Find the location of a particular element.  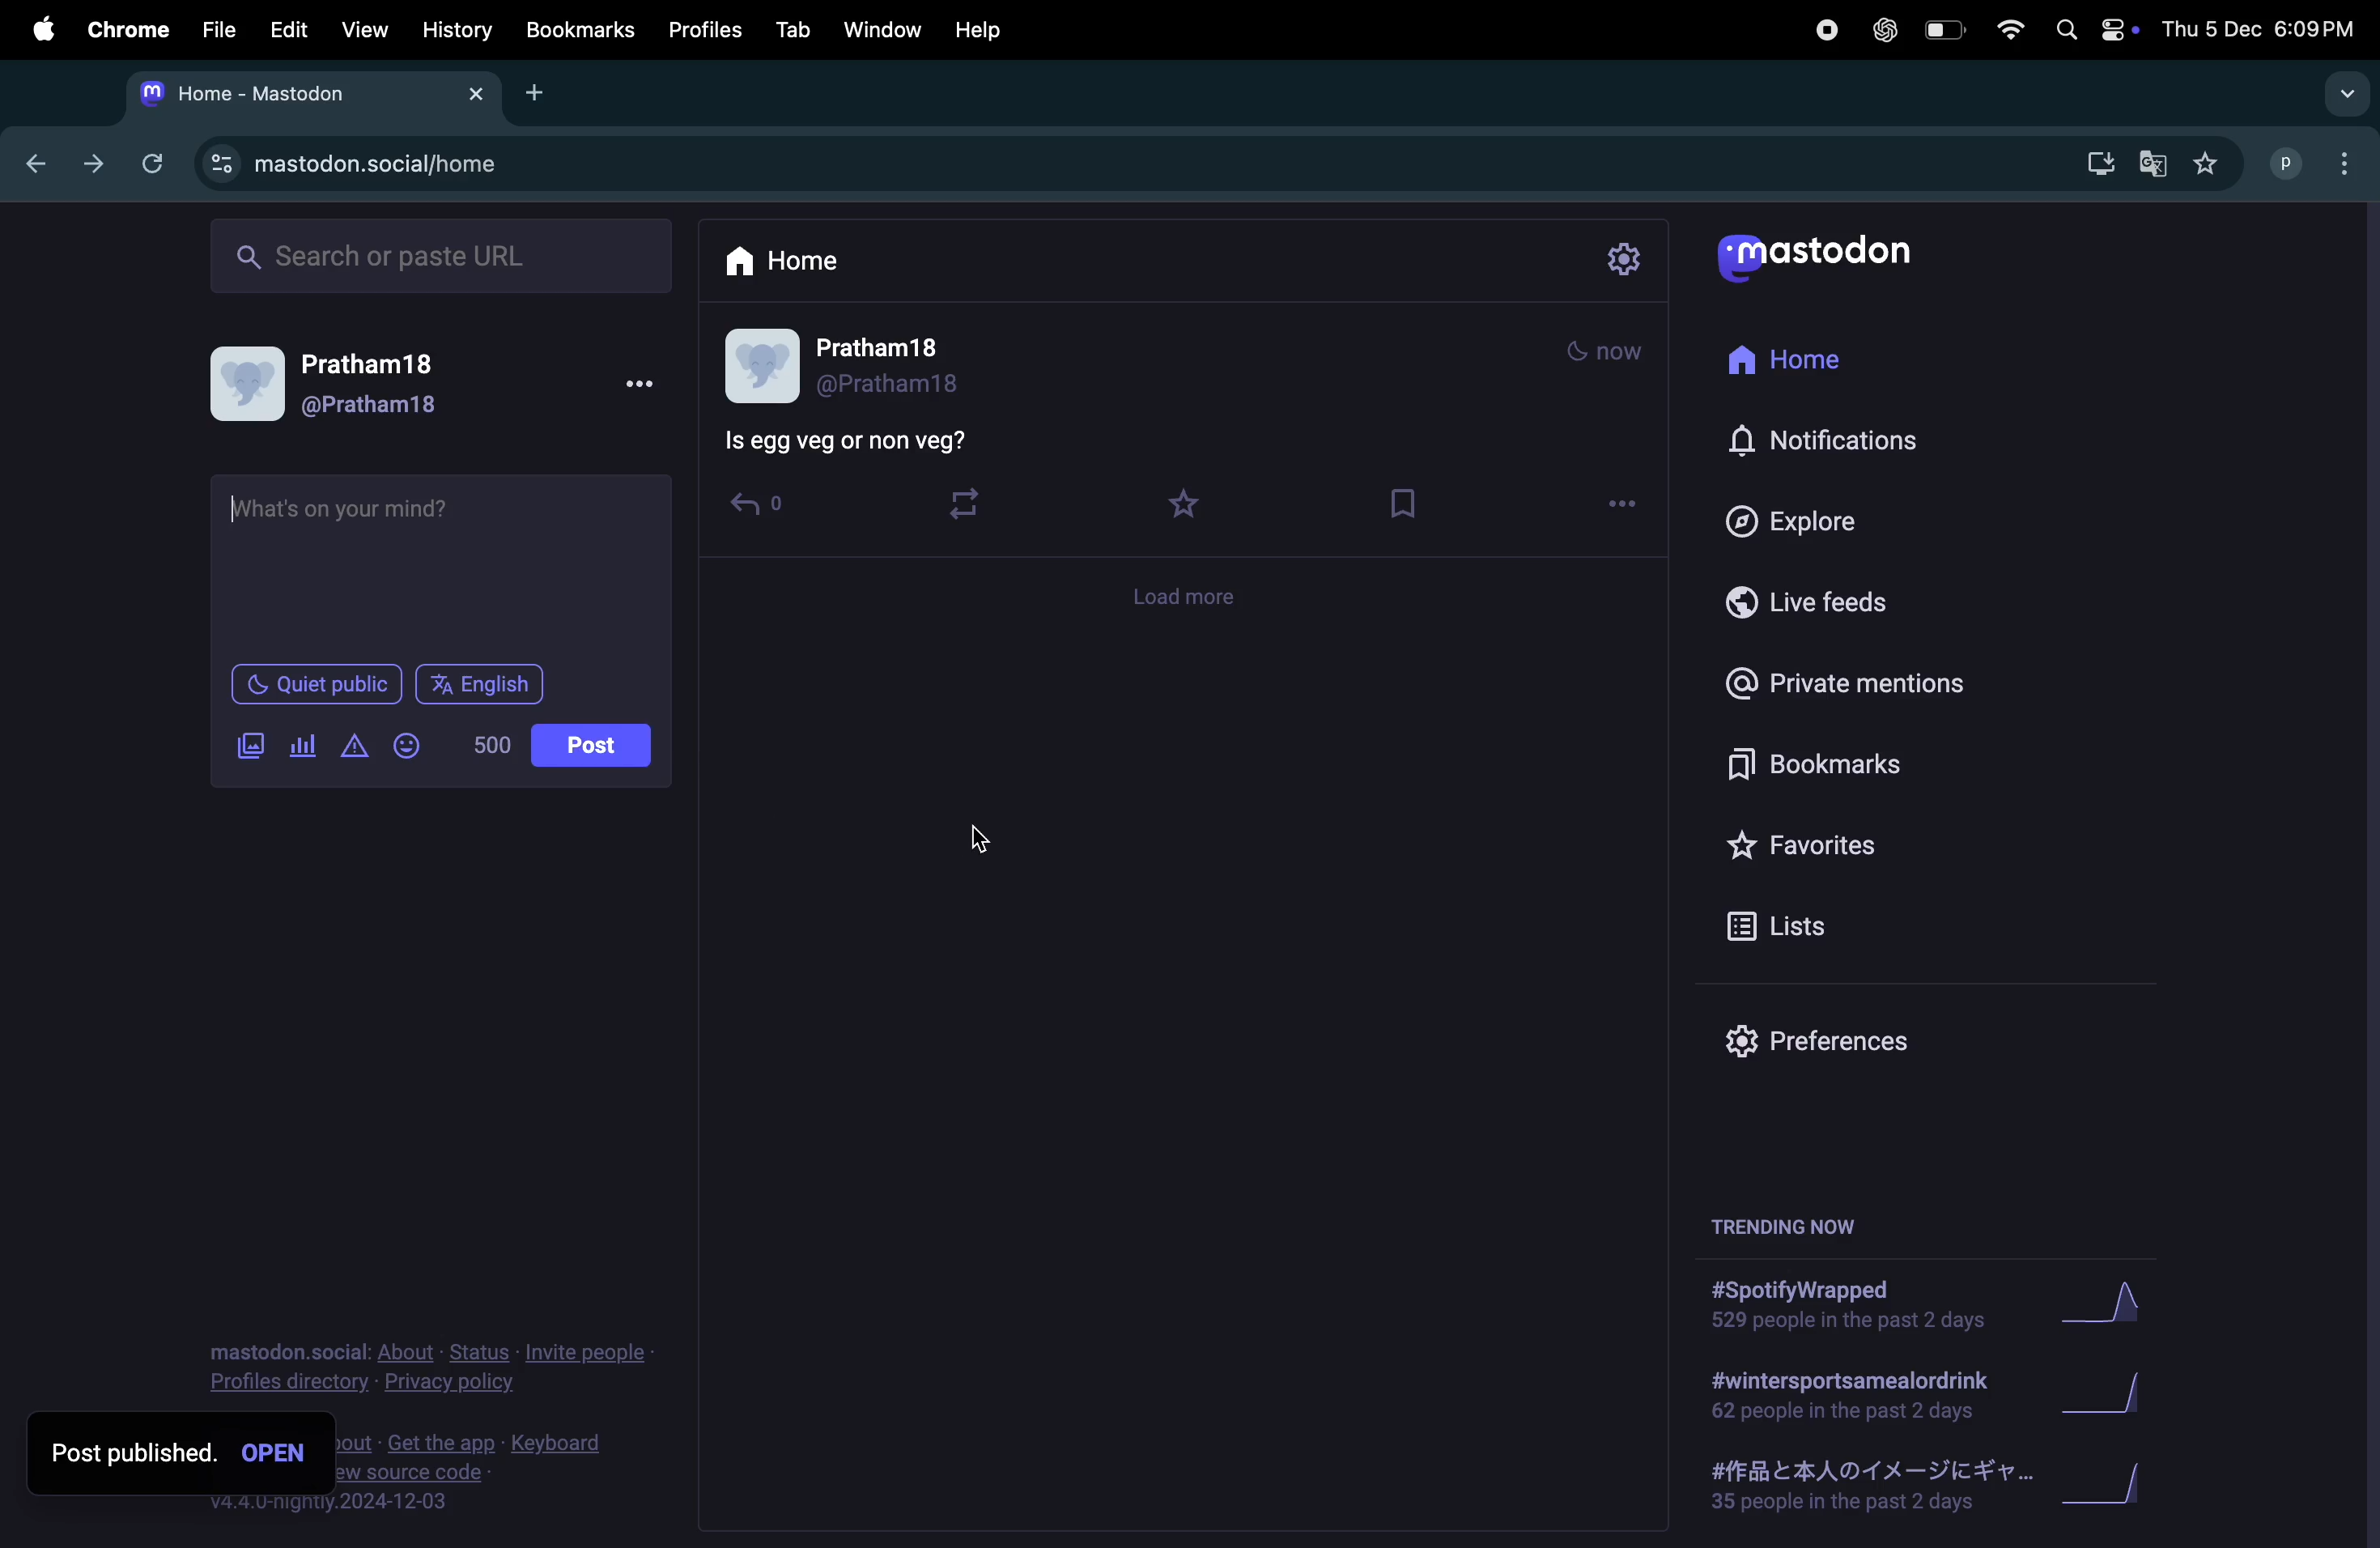

profiles is located at coordinates (704, 32).